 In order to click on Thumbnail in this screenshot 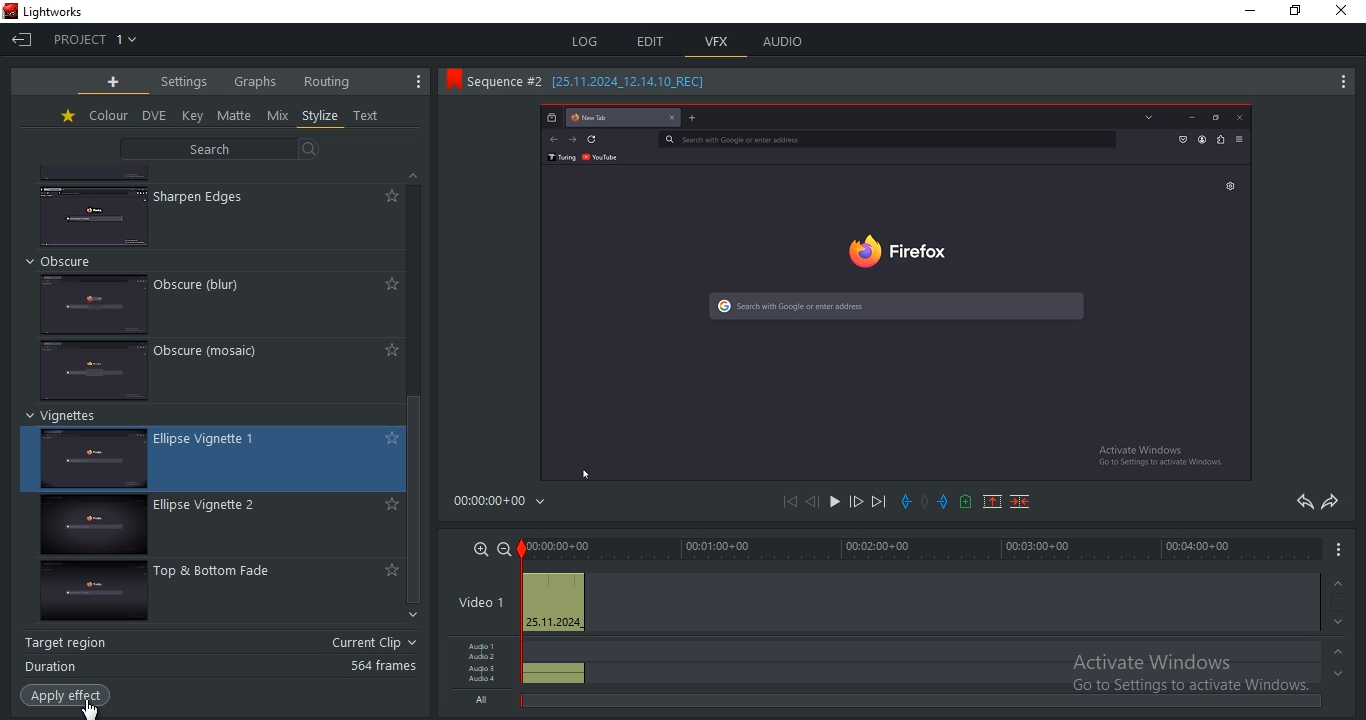, I will do `click(93, 302)`.